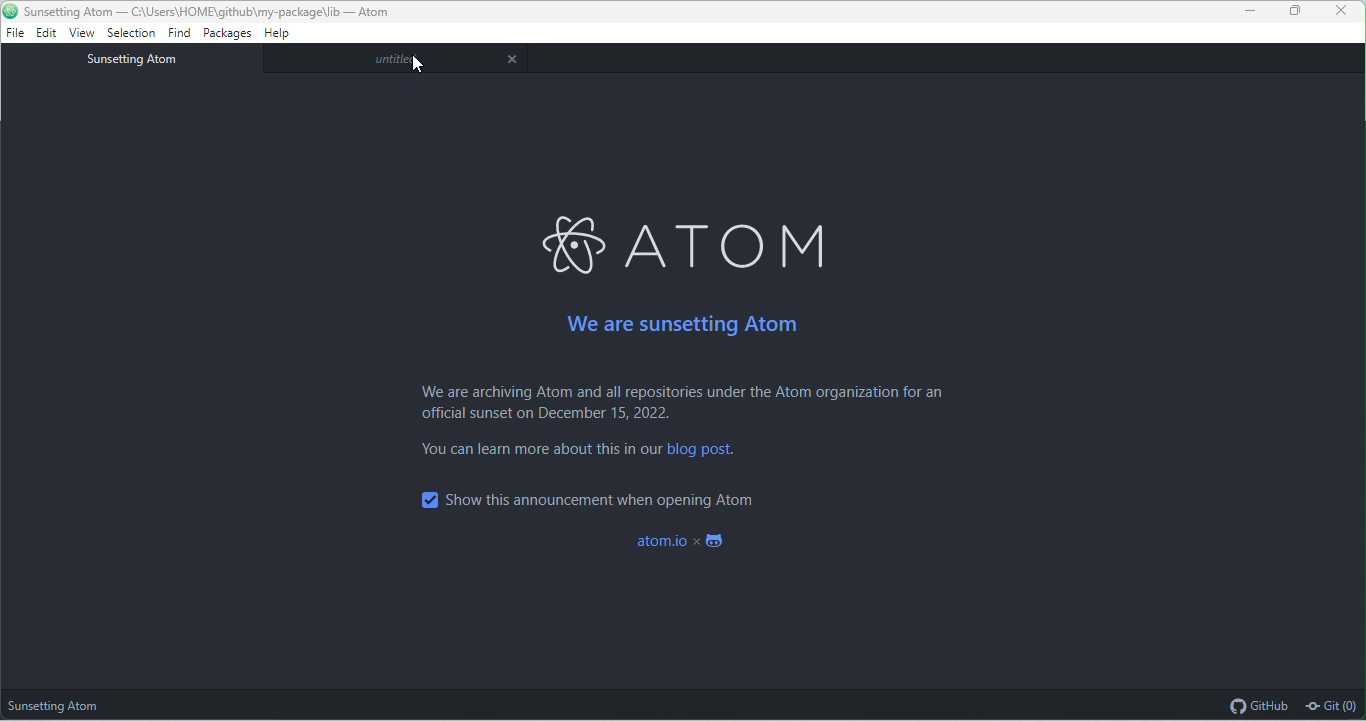 The image size is (1366, 722). I want to click on view, so click(85, 33).